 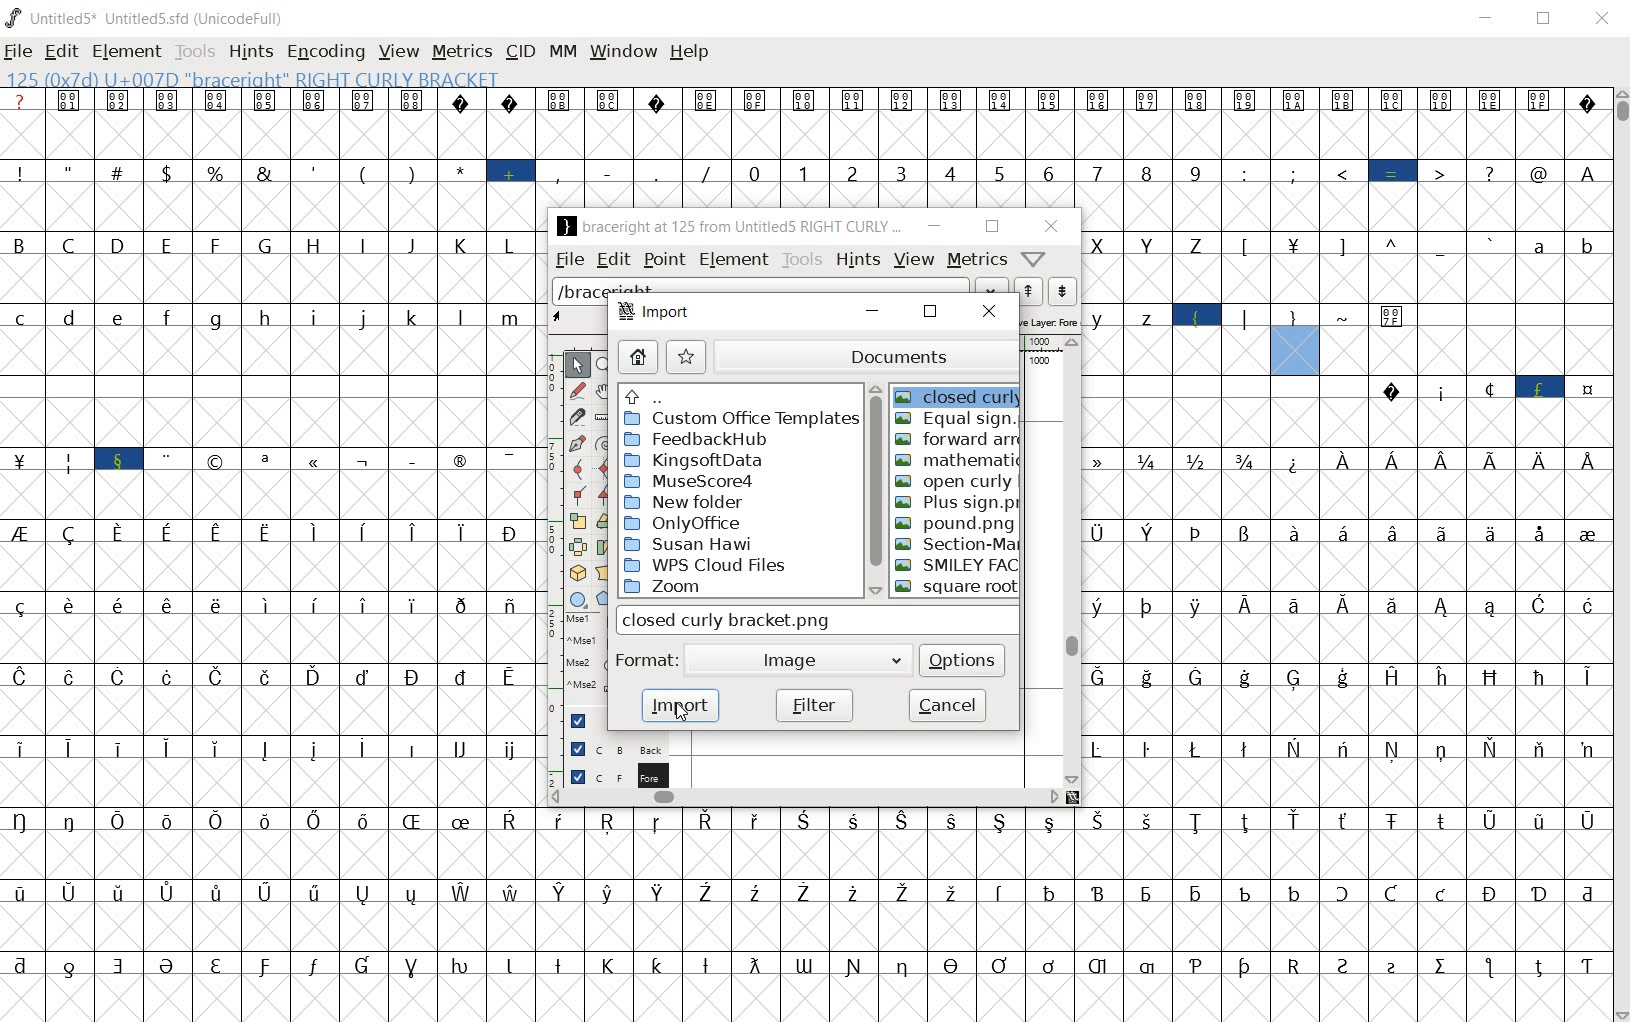 I want to click on MuseScore4, so click(x=691, y=483).